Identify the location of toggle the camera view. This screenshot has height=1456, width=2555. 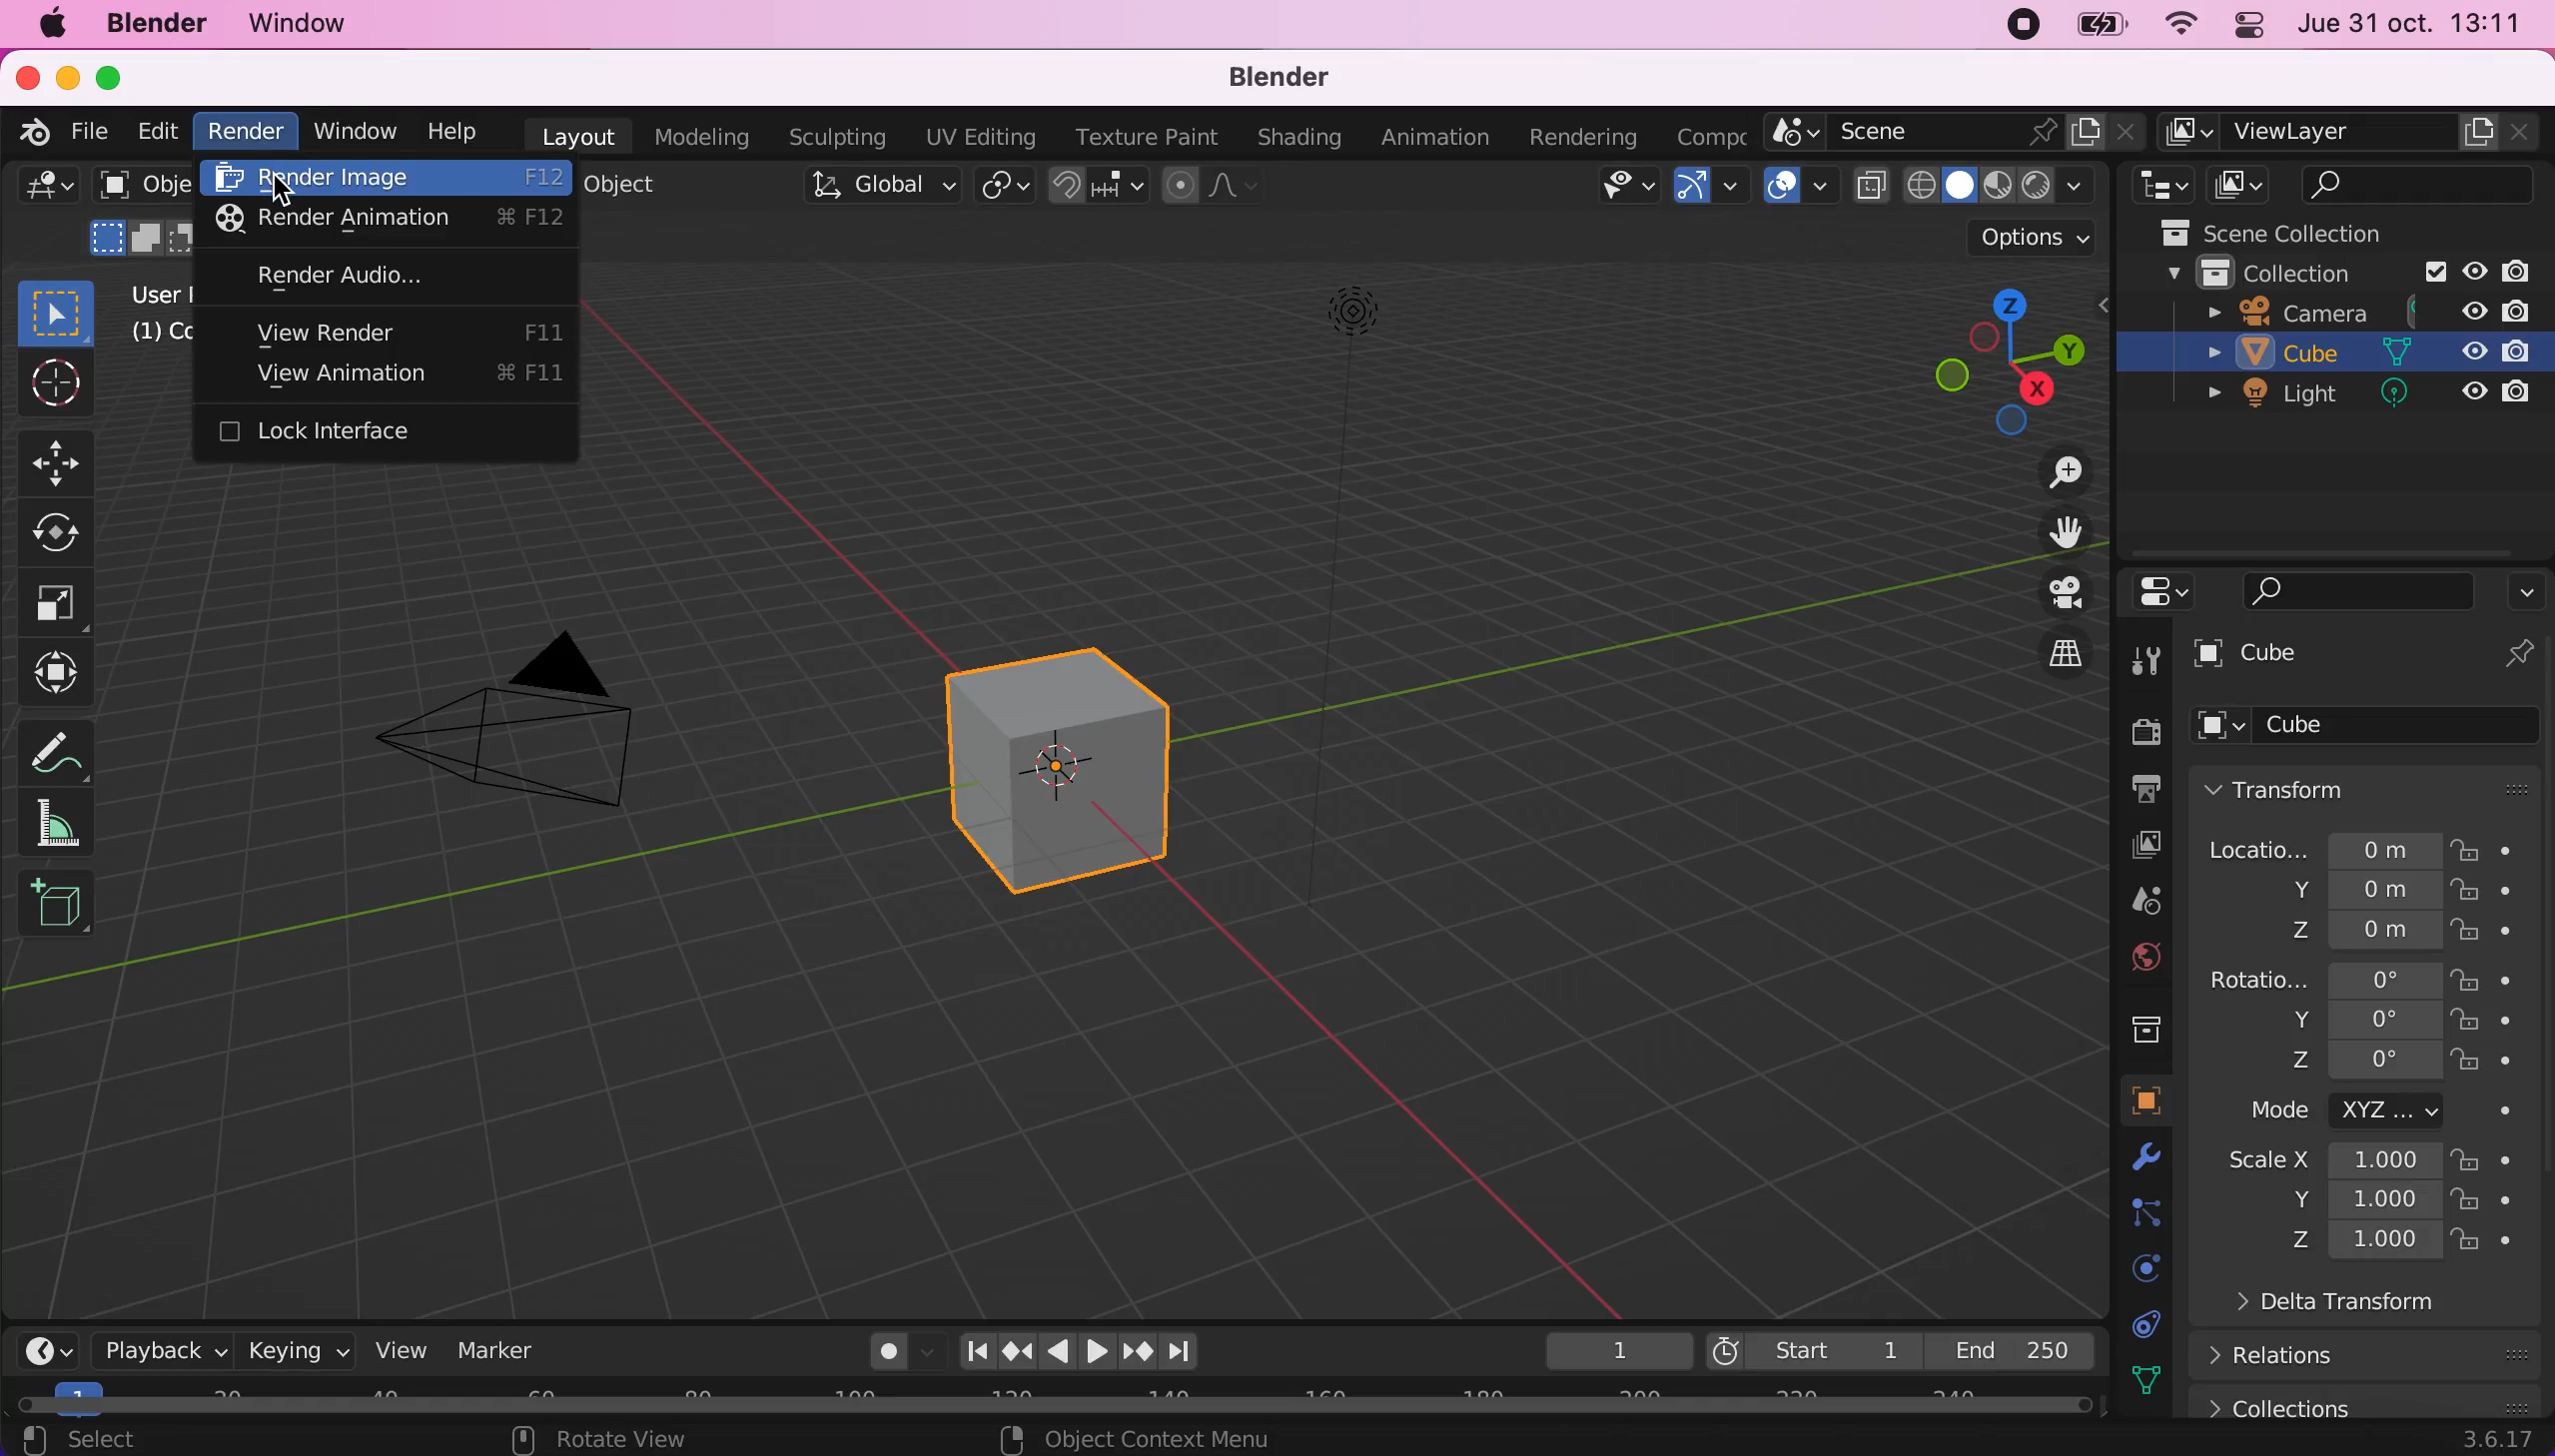
(2047, 593).